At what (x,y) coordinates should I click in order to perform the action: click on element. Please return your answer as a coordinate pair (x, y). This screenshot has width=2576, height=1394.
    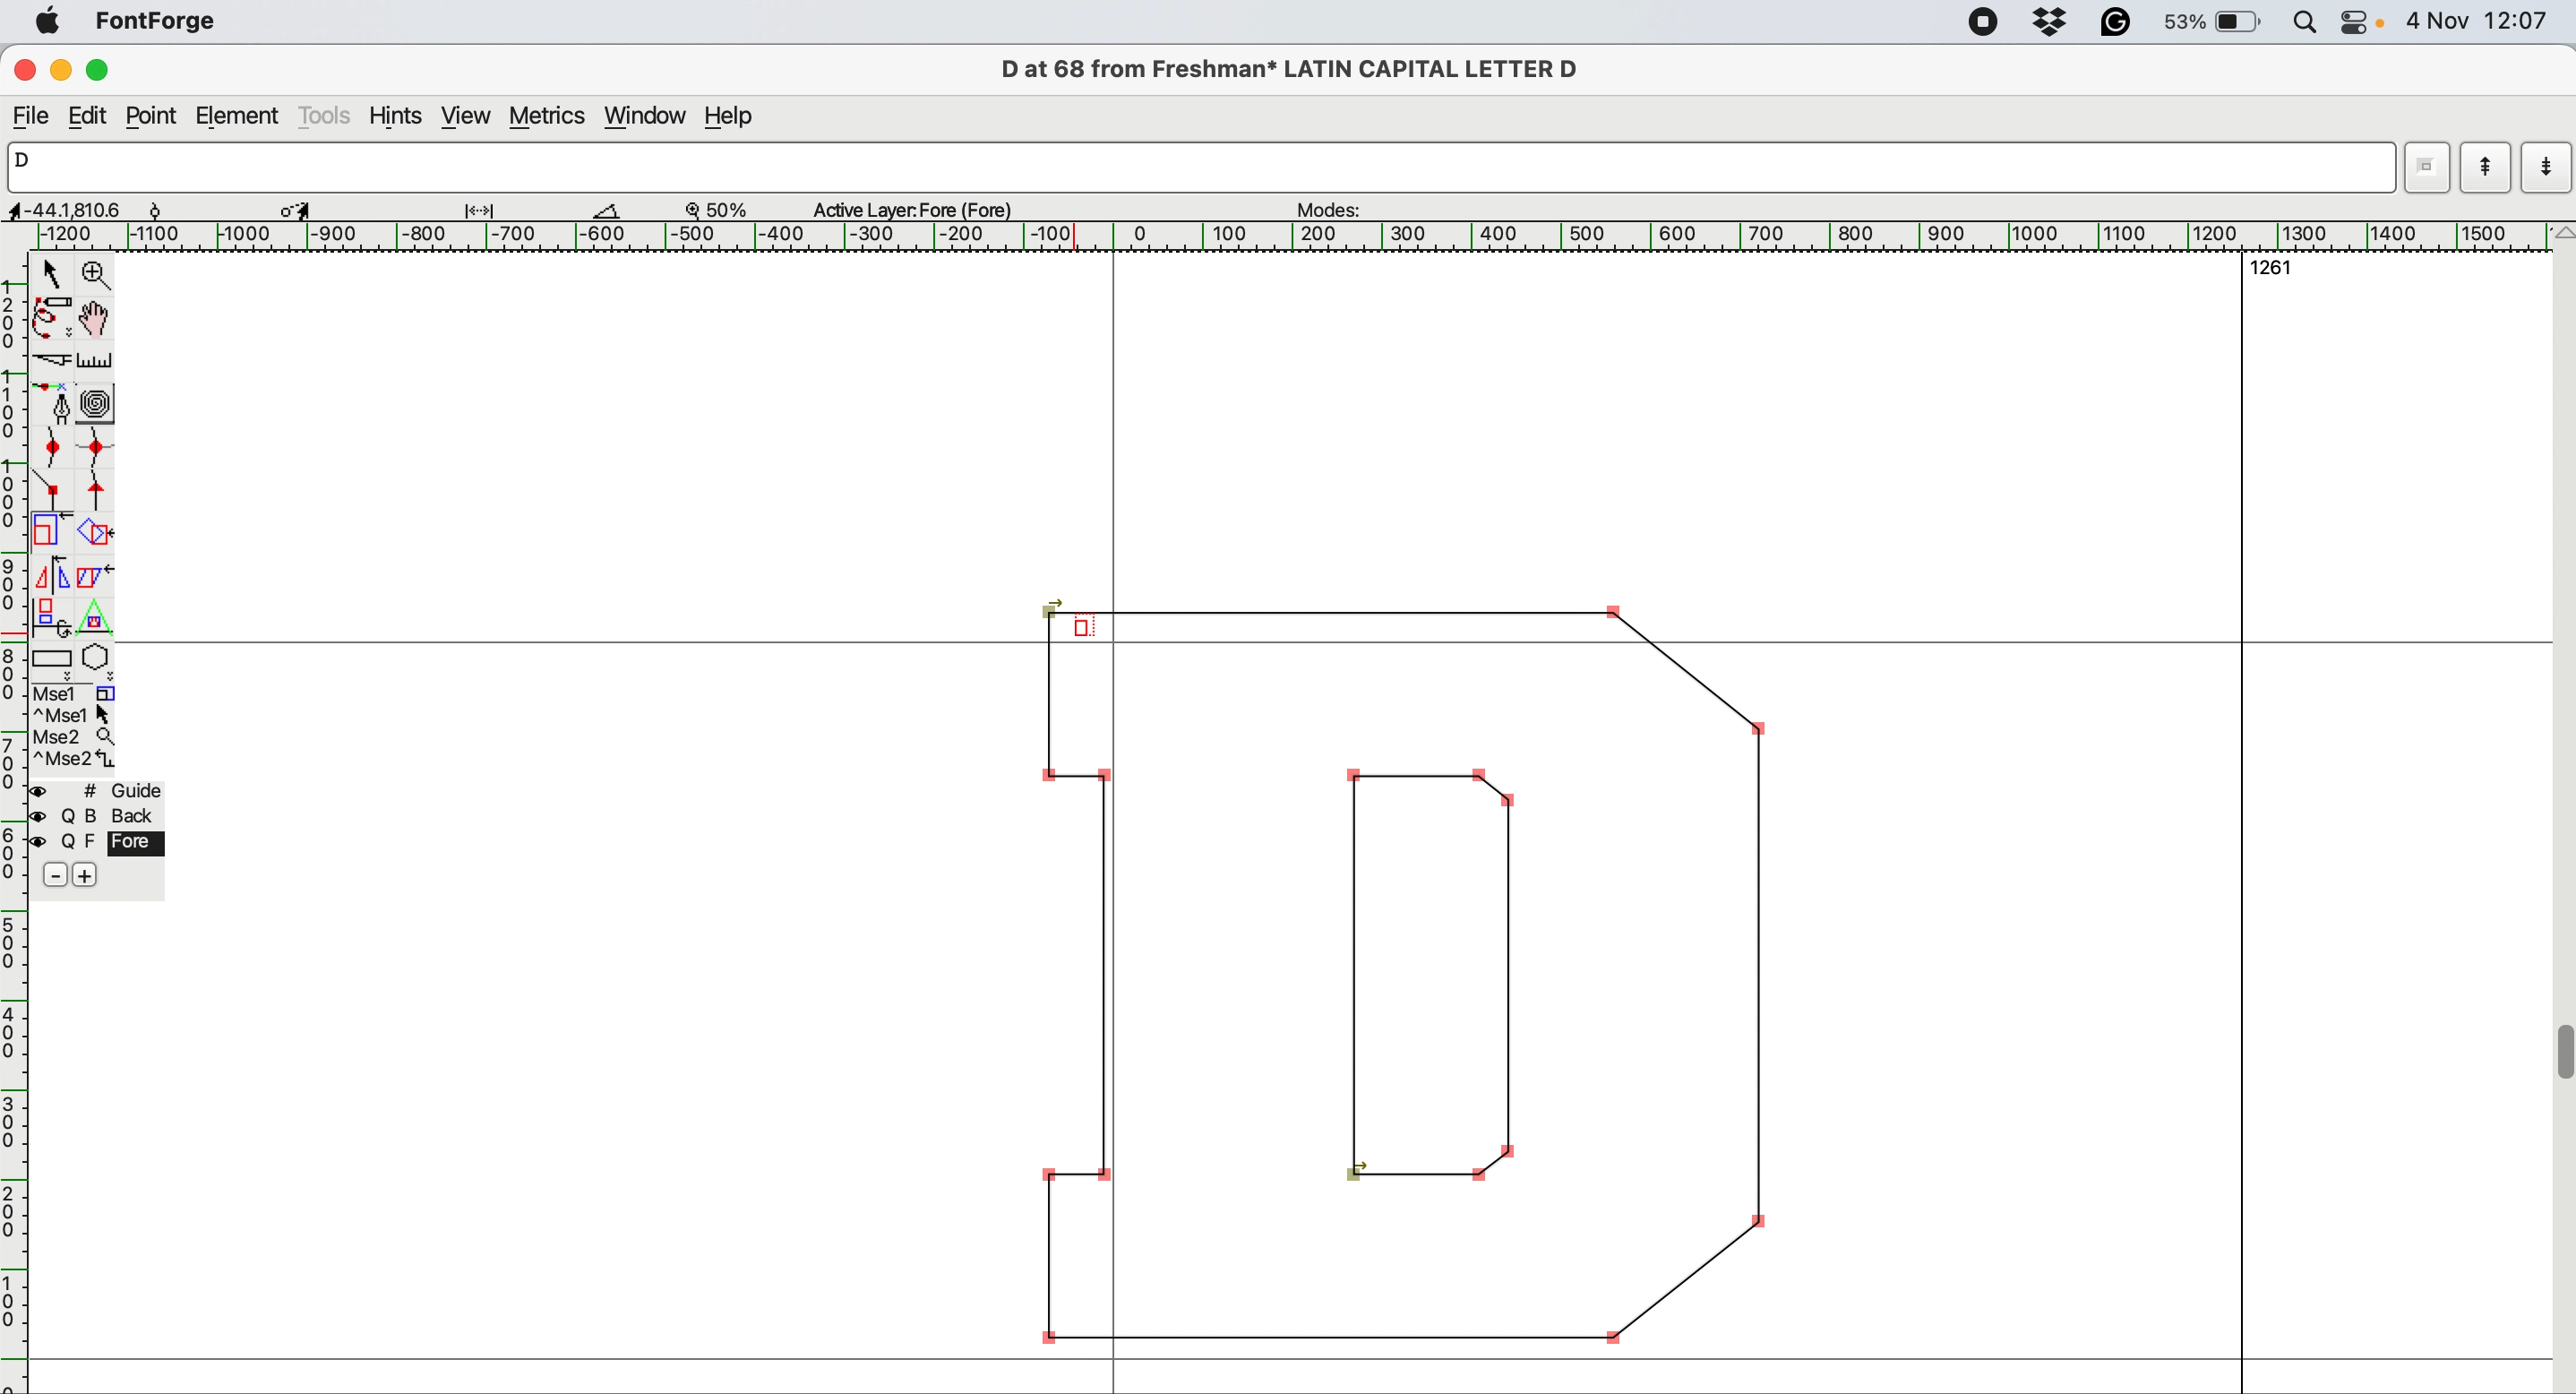
    Looking at the image, I should click on (239, 117).